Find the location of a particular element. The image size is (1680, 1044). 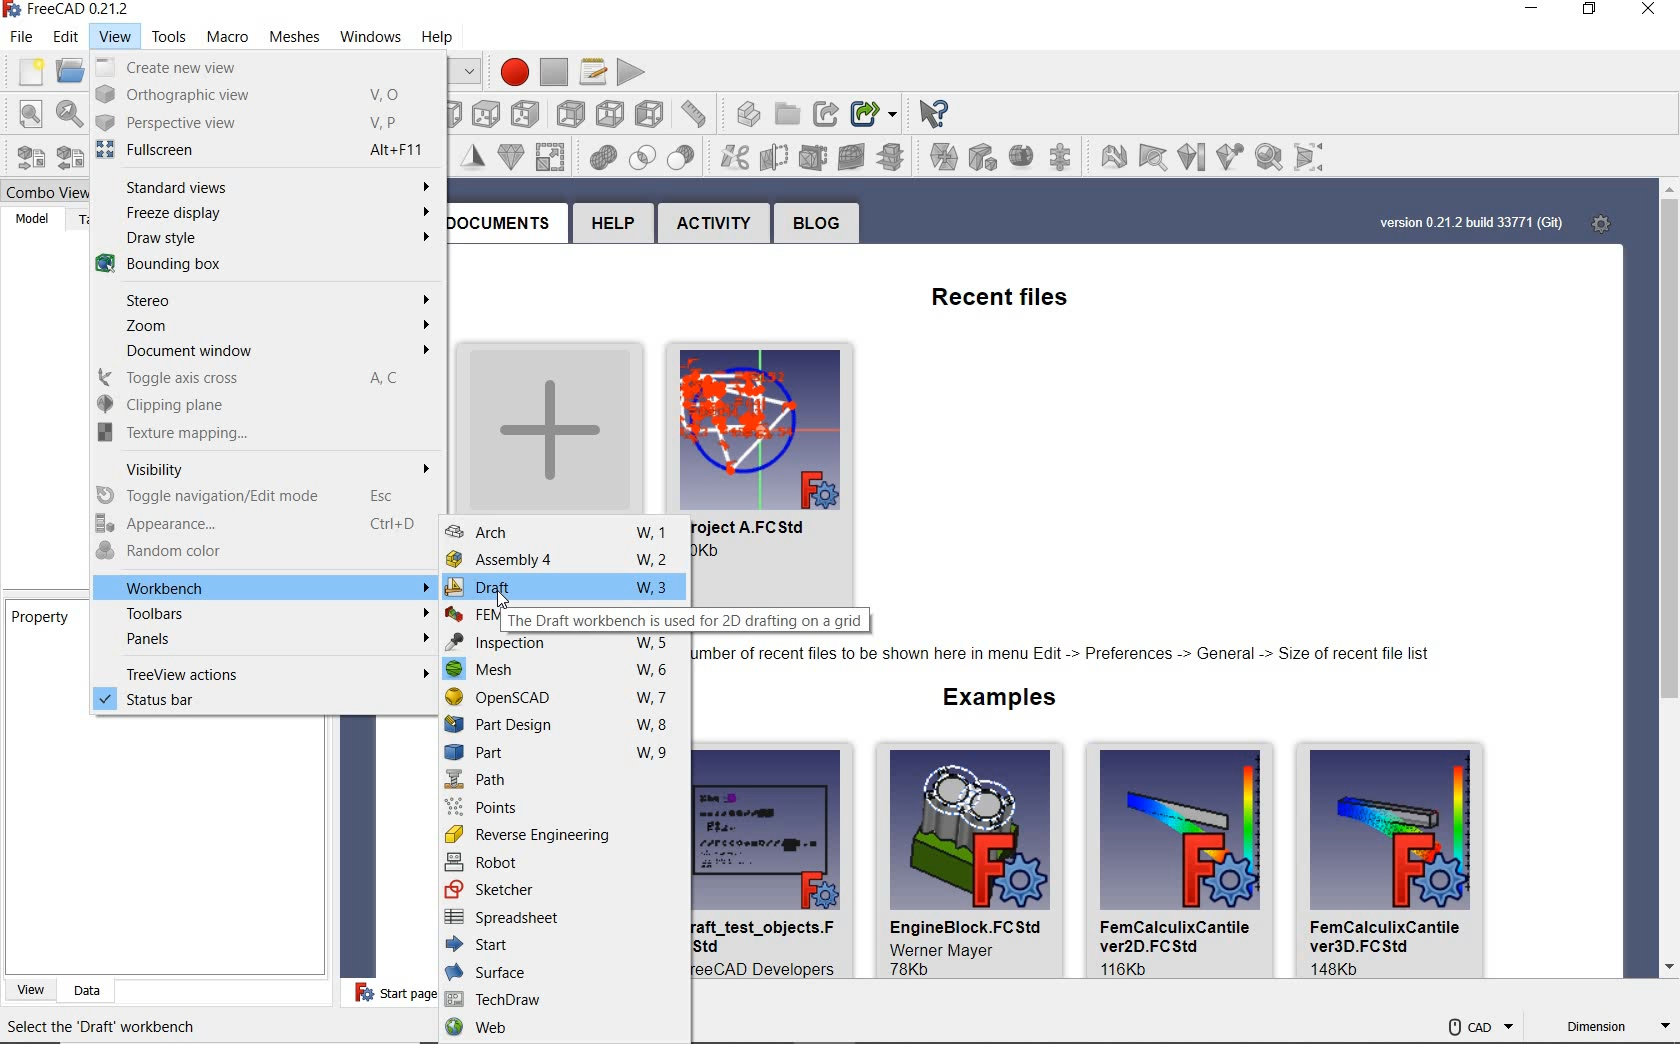

treeview actions is located at coordinates (265, 672).